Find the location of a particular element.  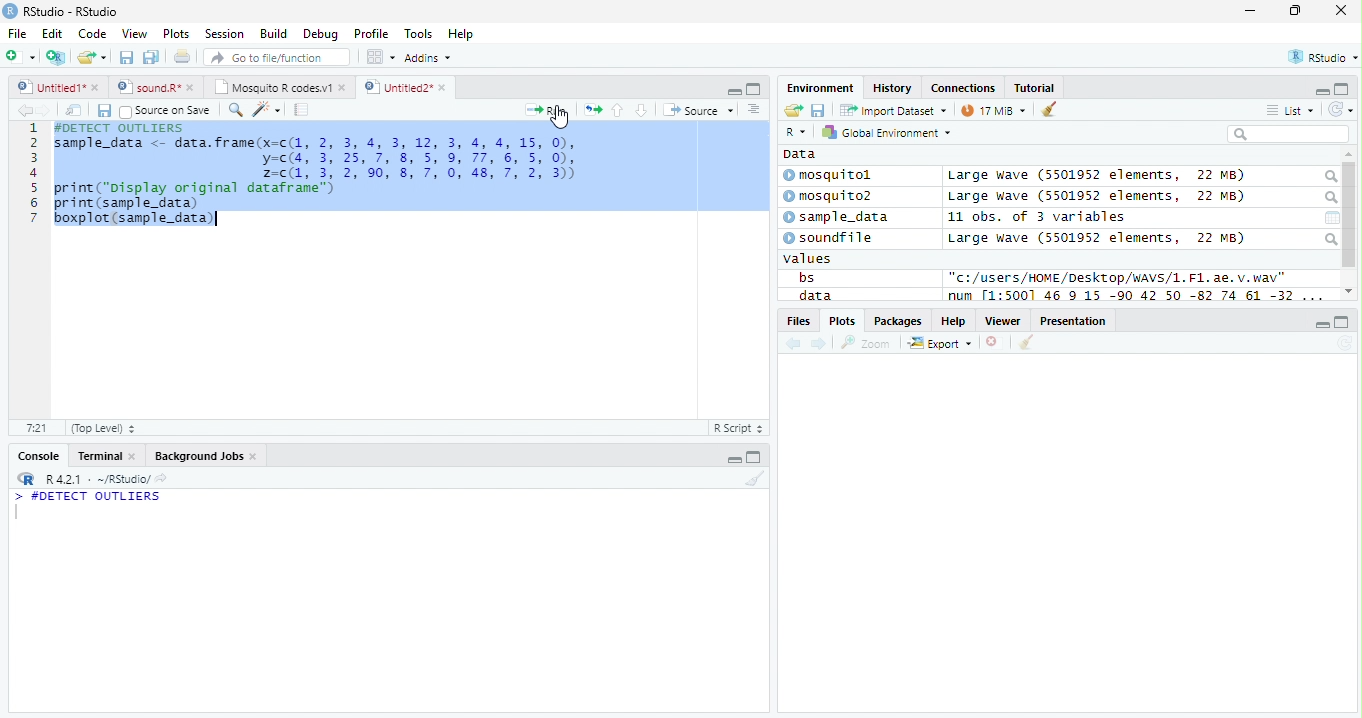

Save is located at coordinates (103, 111).